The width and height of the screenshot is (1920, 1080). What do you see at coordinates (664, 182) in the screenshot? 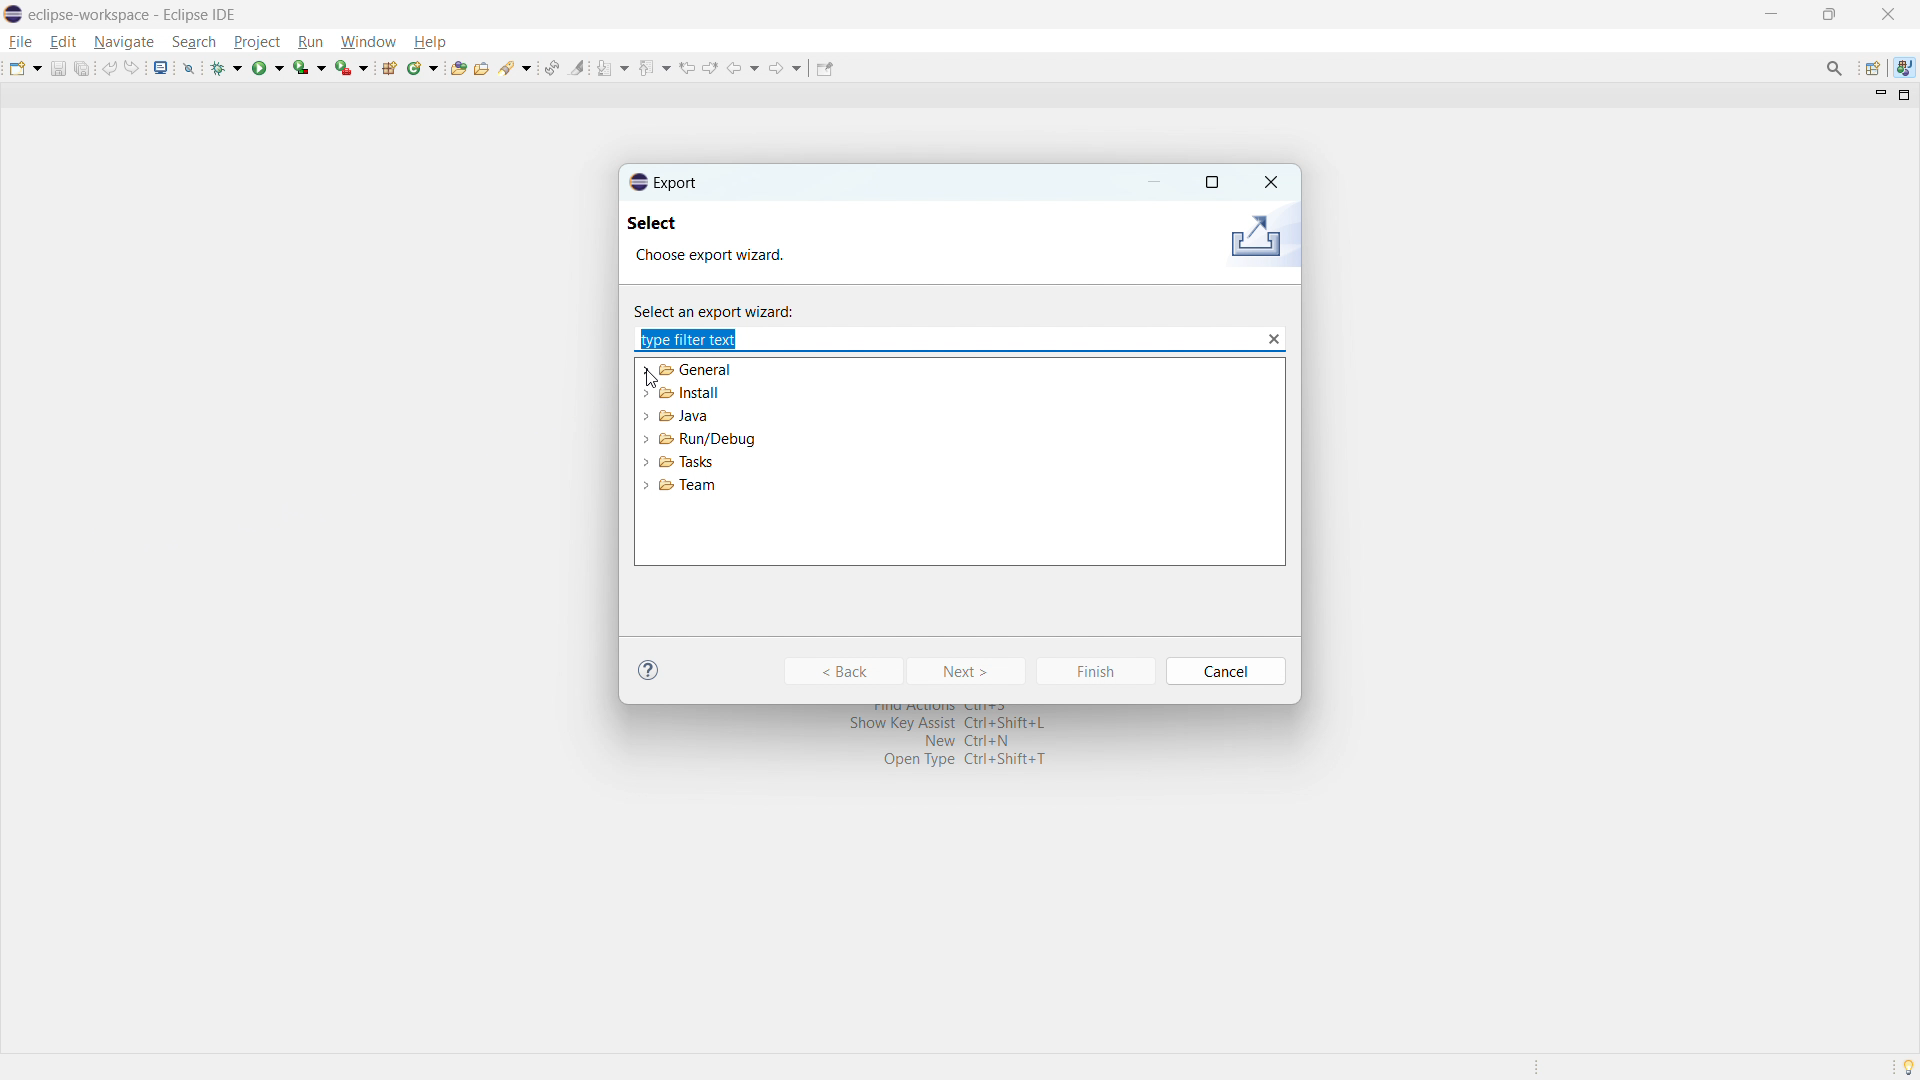
I see `export dialogbox` at bounding box center [664, 182].